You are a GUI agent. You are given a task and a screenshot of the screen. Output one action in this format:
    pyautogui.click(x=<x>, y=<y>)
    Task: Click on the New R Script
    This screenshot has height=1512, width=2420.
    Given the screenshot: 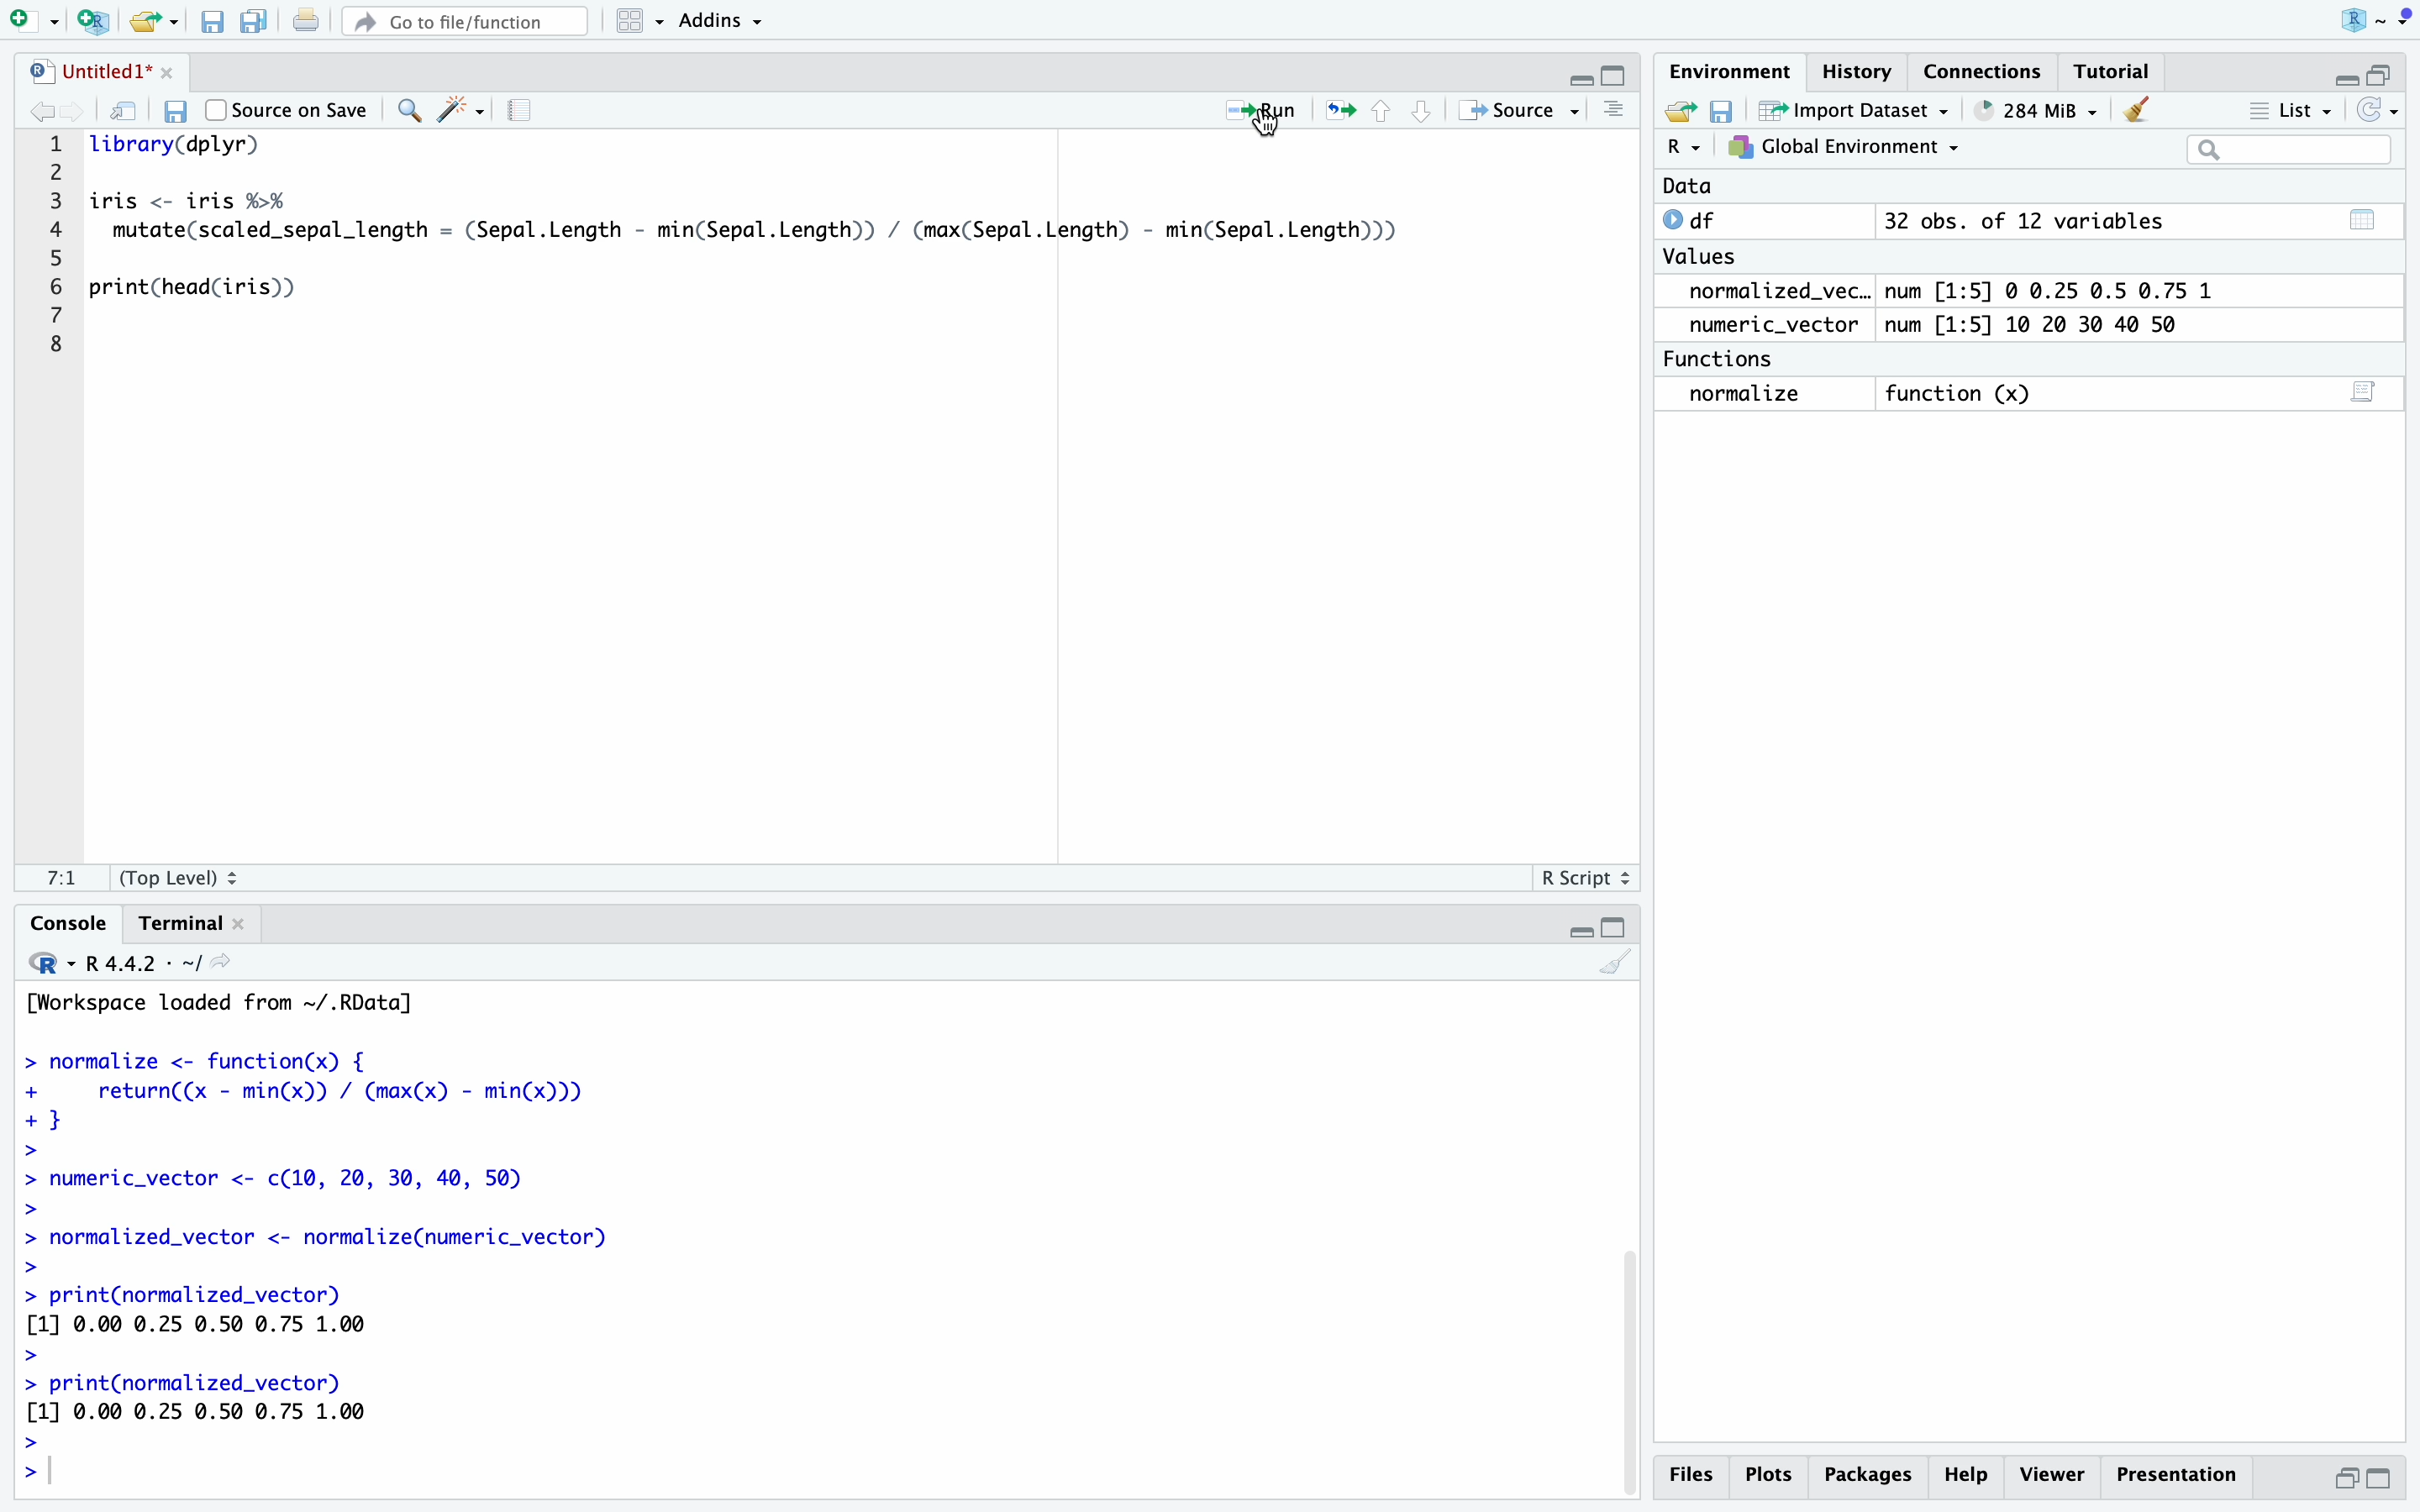 What is the action you would take?
    pyautogui.click(x=92, y=23)
    